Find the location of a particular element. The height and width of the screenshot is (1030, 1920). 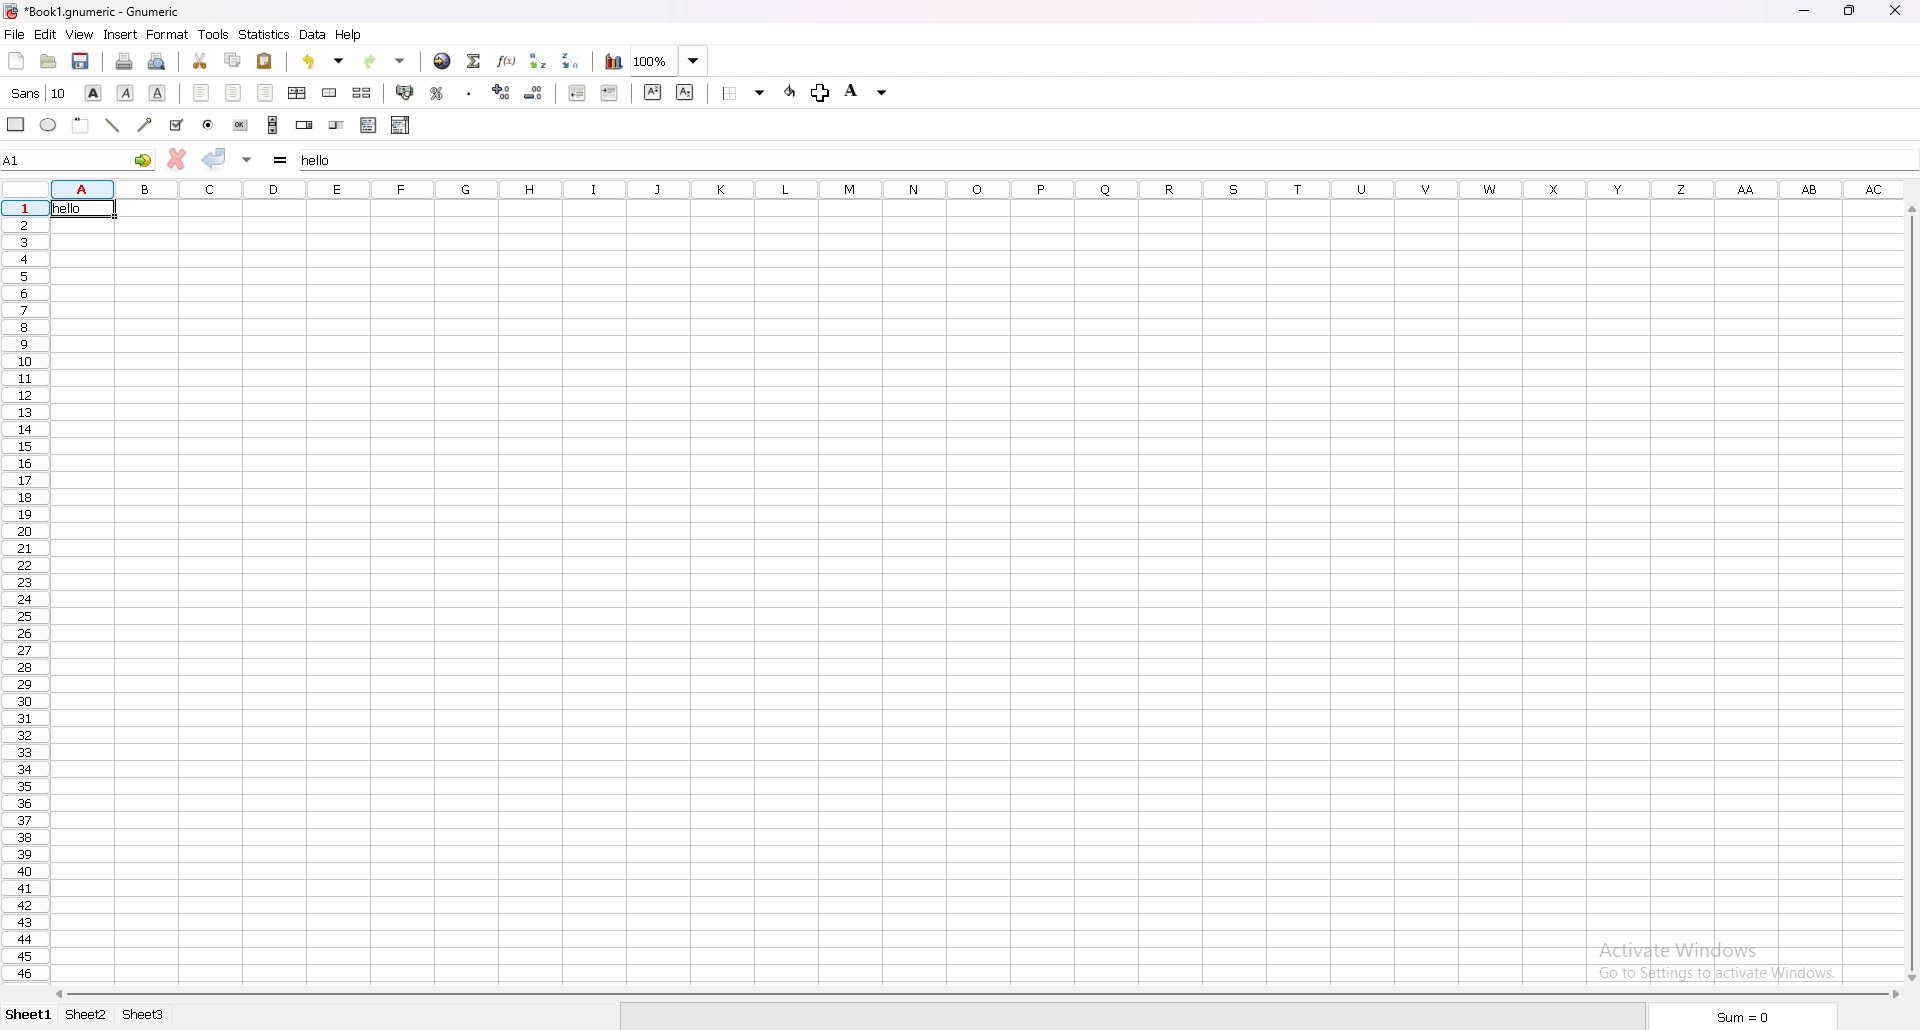

decrease decimals is located at coordinates (535, 92).